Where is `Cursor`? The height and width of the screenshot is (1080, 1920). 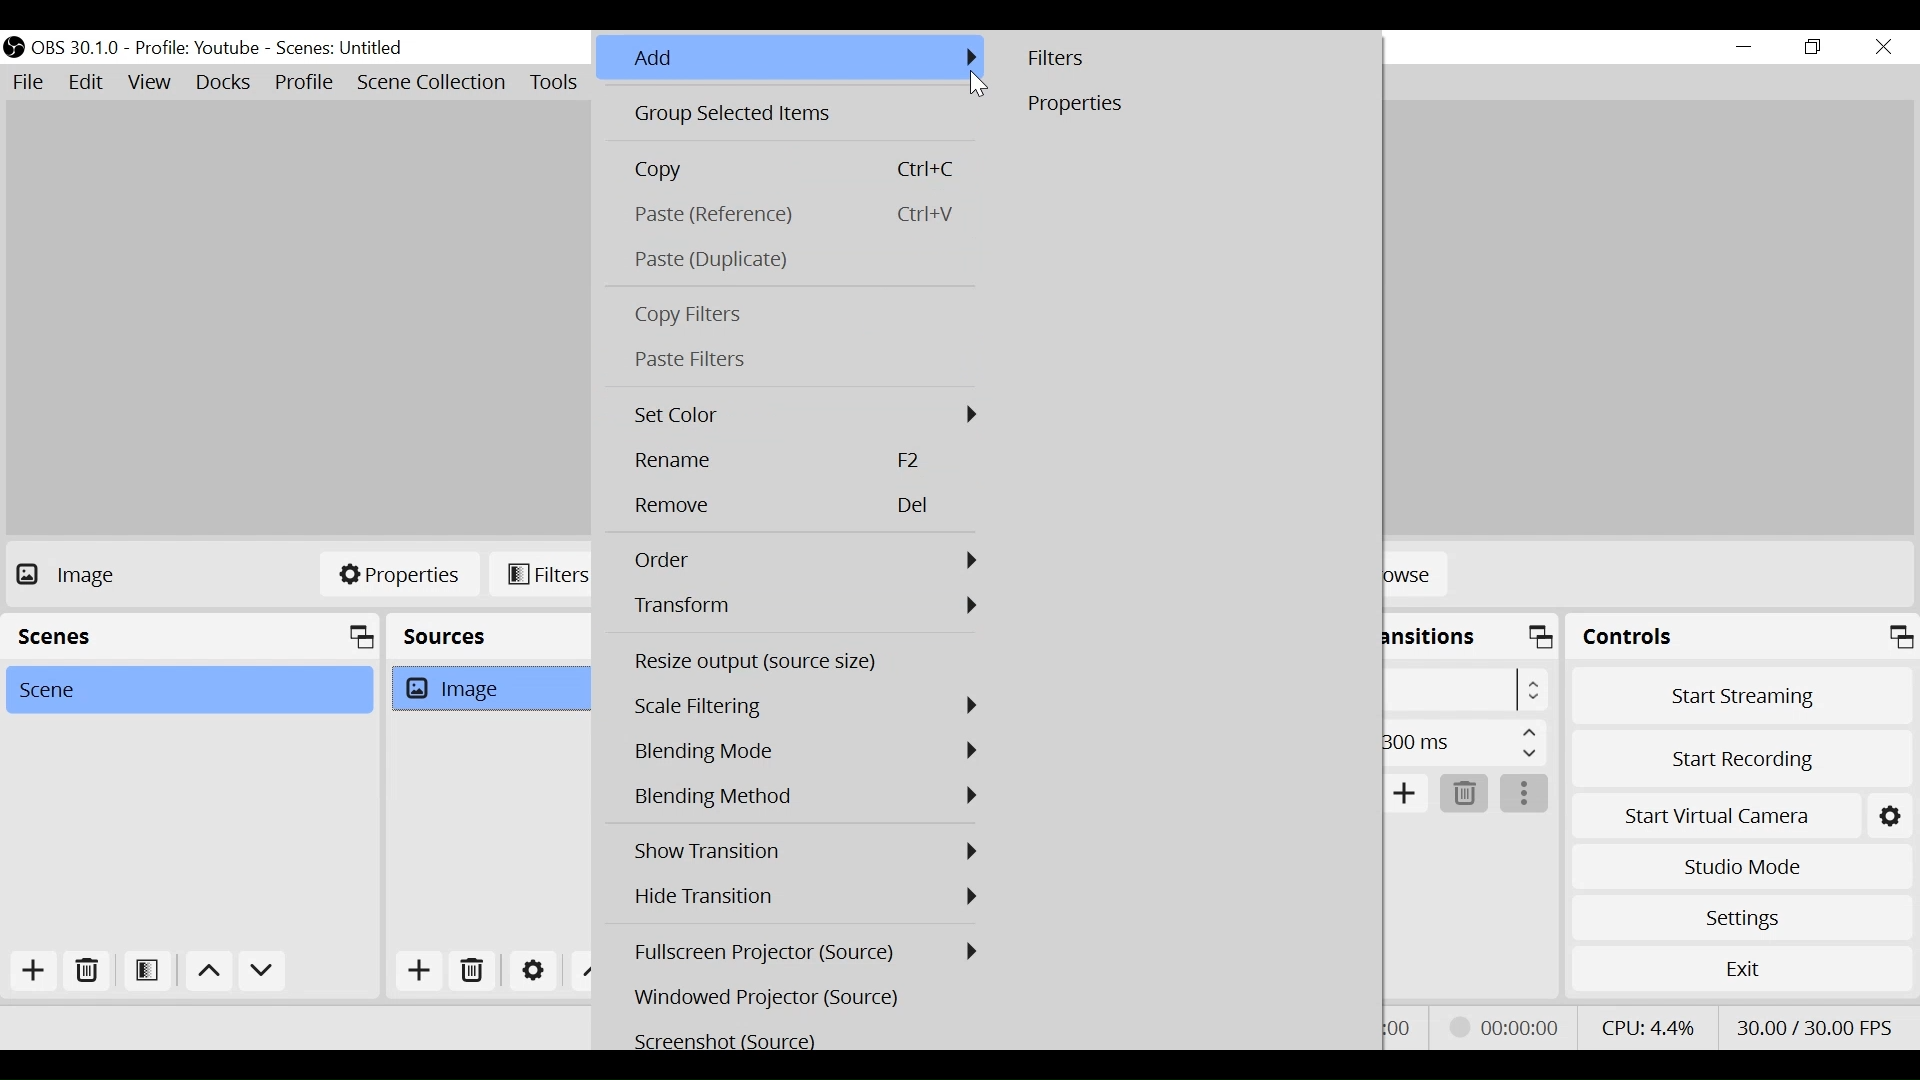
Cursor is located at coordinates (980, 86).